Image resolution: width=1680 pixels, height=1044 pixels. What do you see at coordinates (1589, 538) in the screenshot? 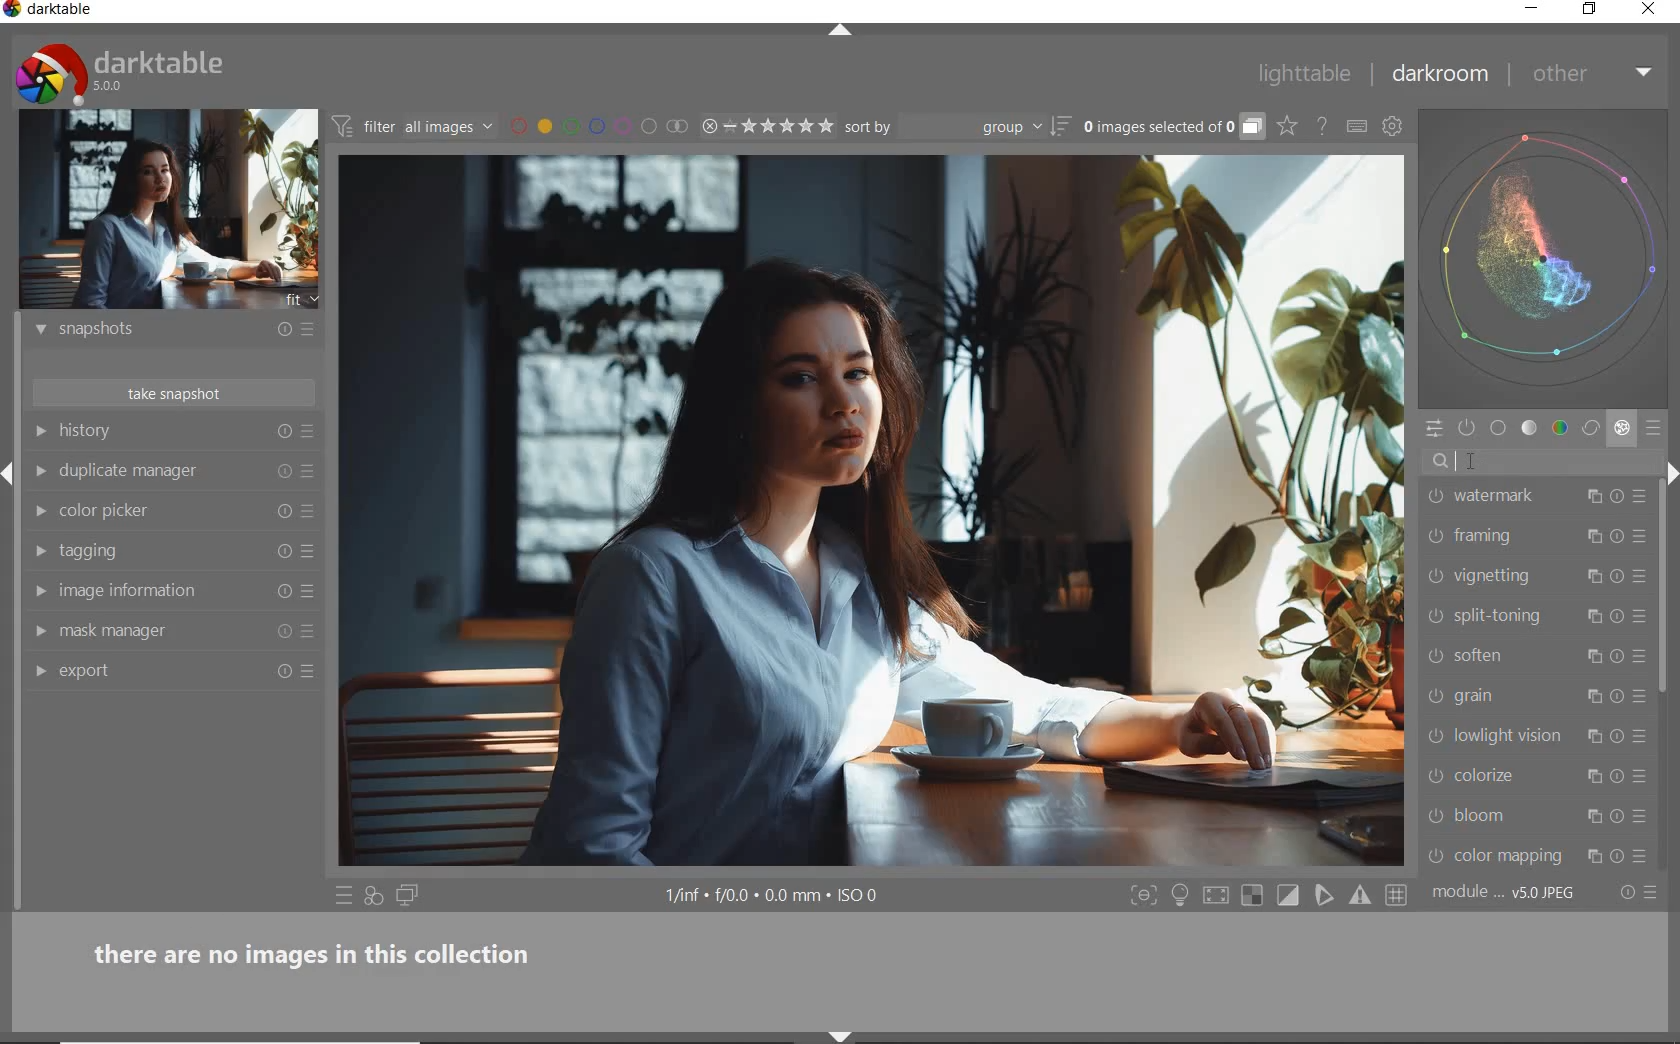
I see `multiple instance actions` at bounding box center [1589, 538].